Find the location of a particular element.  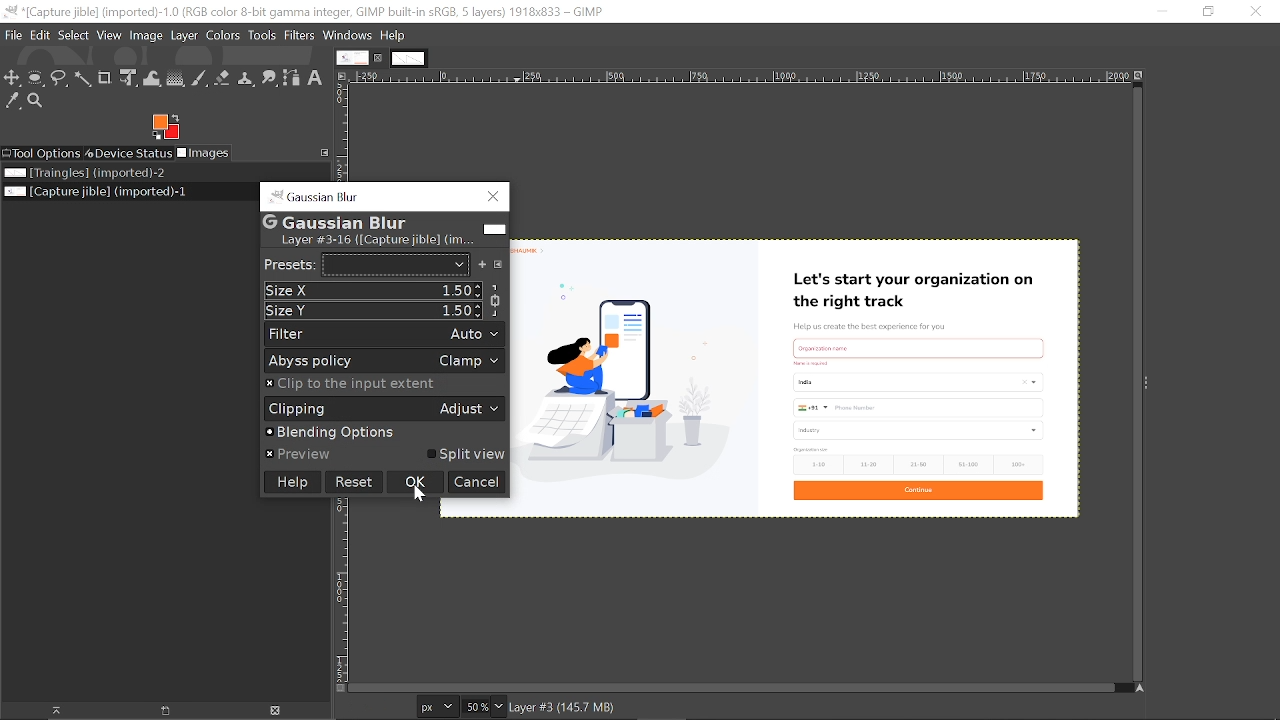

Blending options is located at coordinates (377, 432).